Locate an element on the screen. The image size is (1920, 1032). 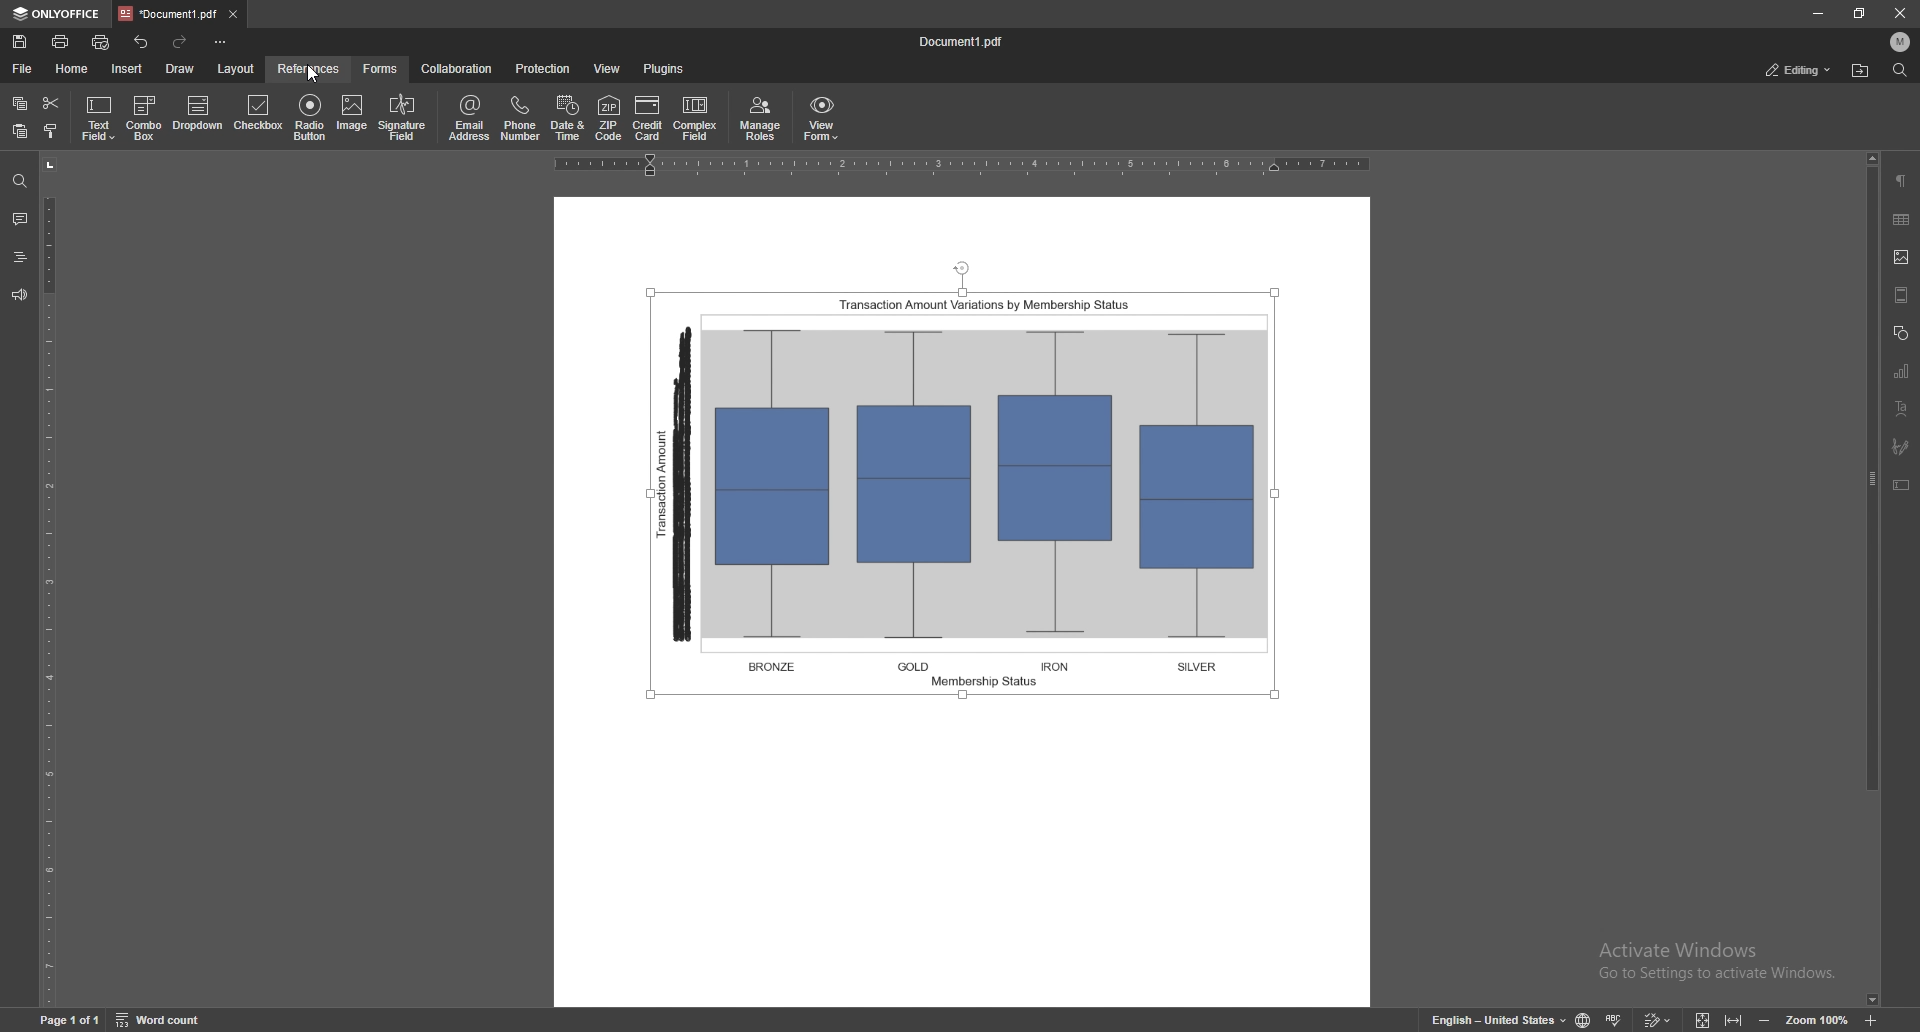
home is located at coordinates (73, 69).